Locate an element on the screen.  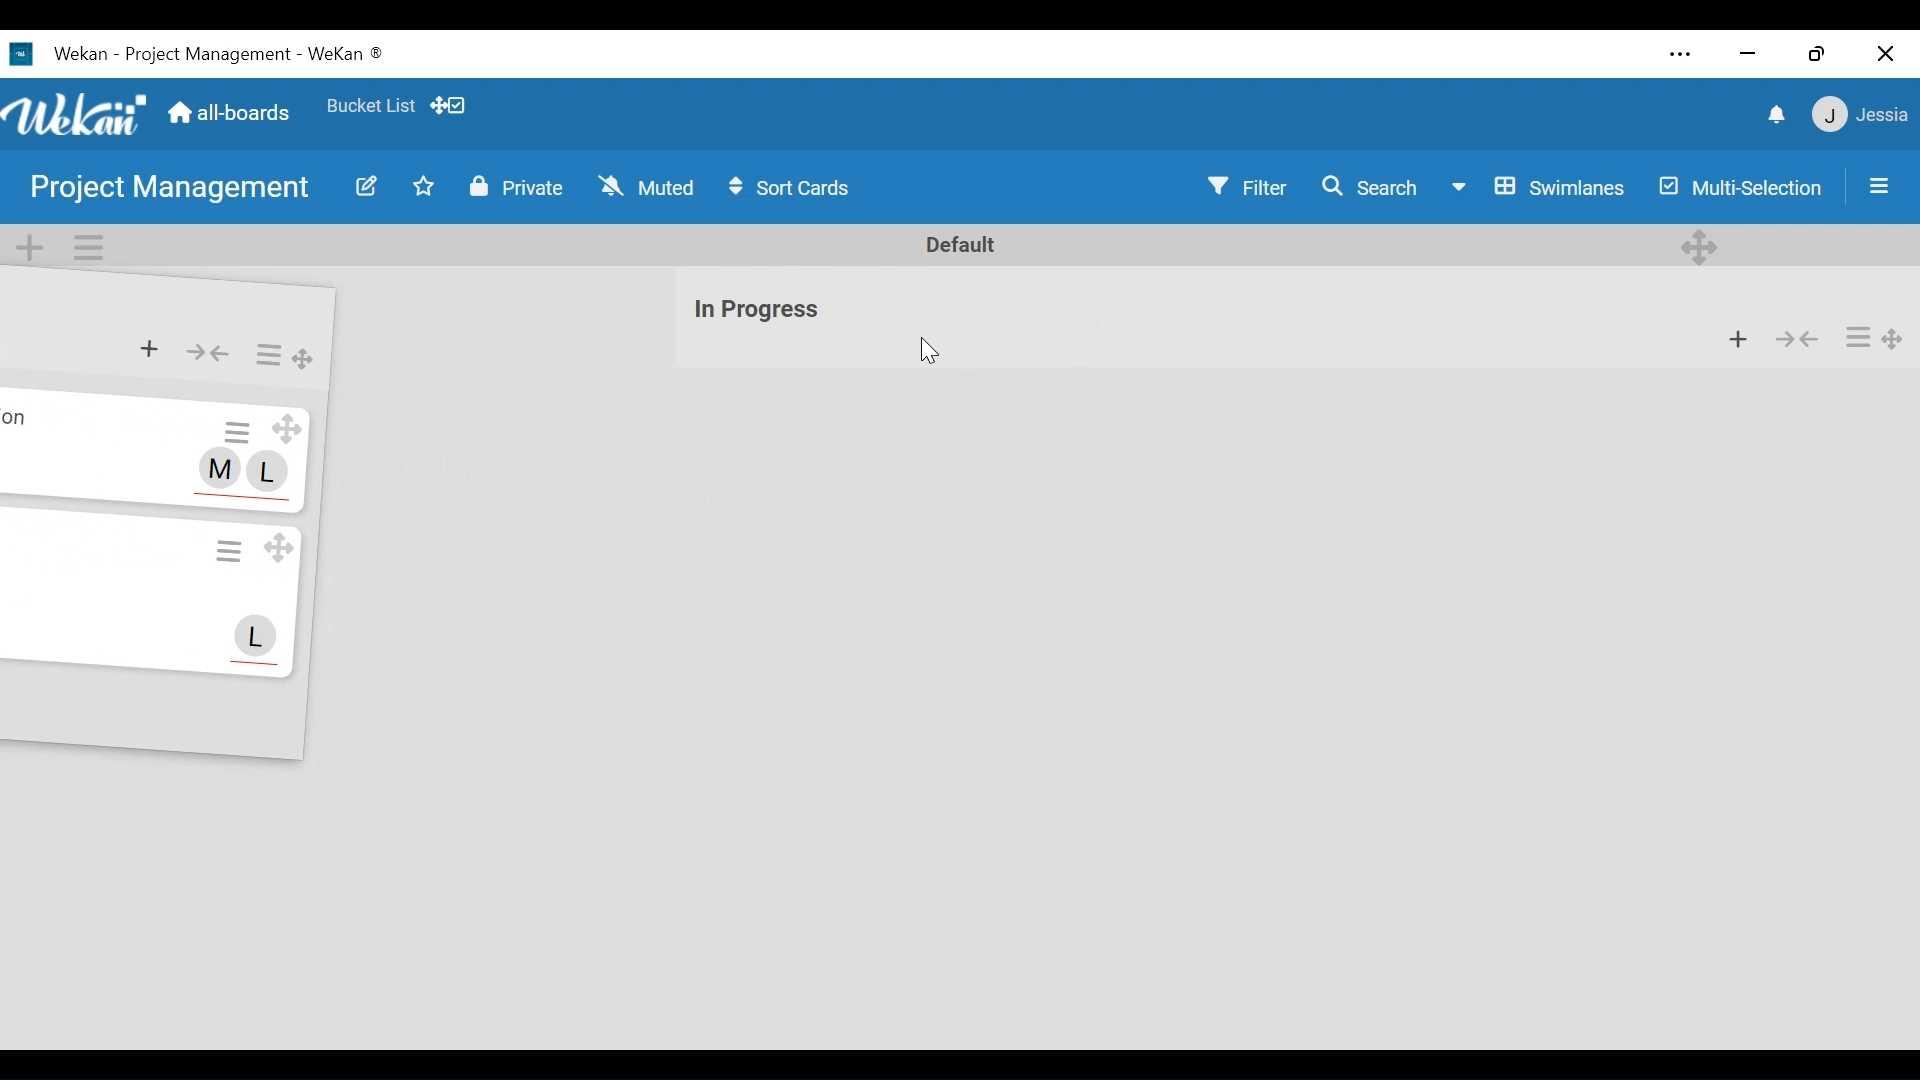
Wekan - Project Management - WeKan ® is located at coordinates (223, 54).